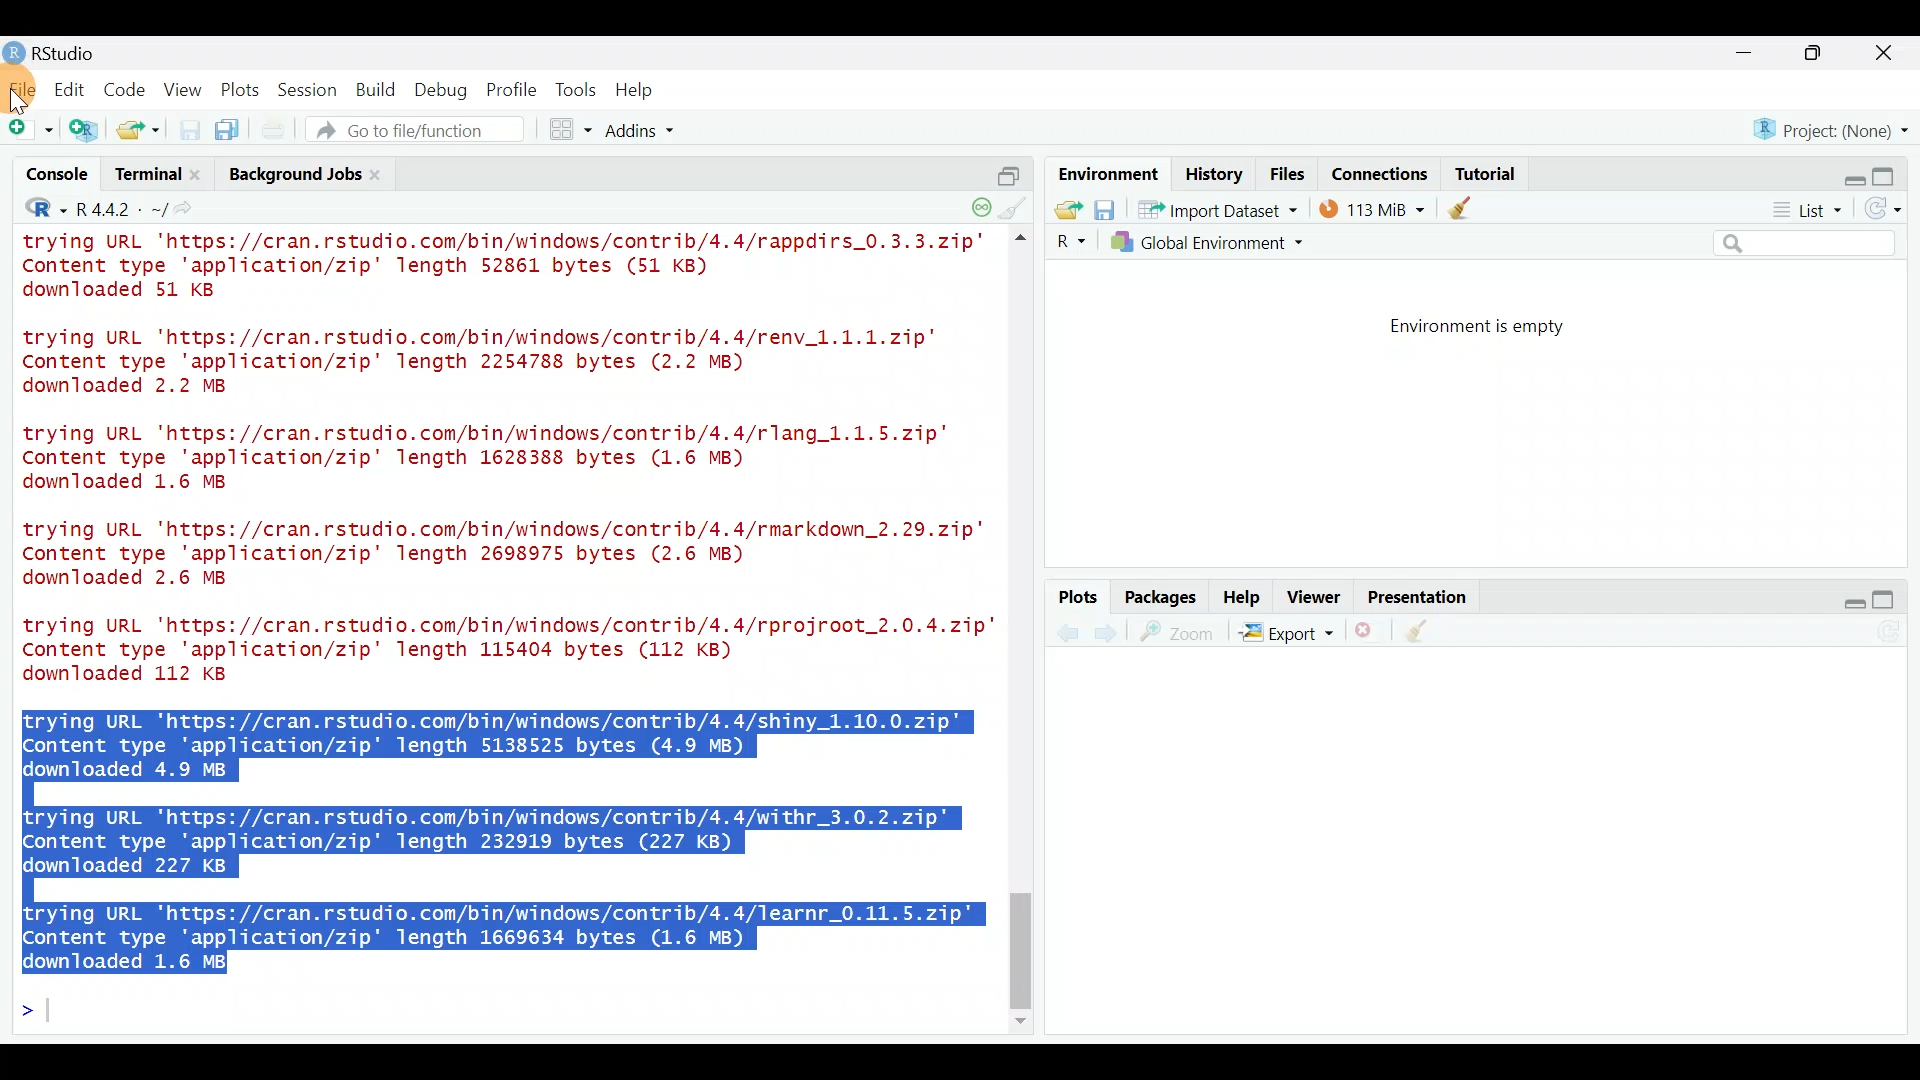  Describe the element at coordinates (1805, 211) in the screenshot. I see `List` at that location.